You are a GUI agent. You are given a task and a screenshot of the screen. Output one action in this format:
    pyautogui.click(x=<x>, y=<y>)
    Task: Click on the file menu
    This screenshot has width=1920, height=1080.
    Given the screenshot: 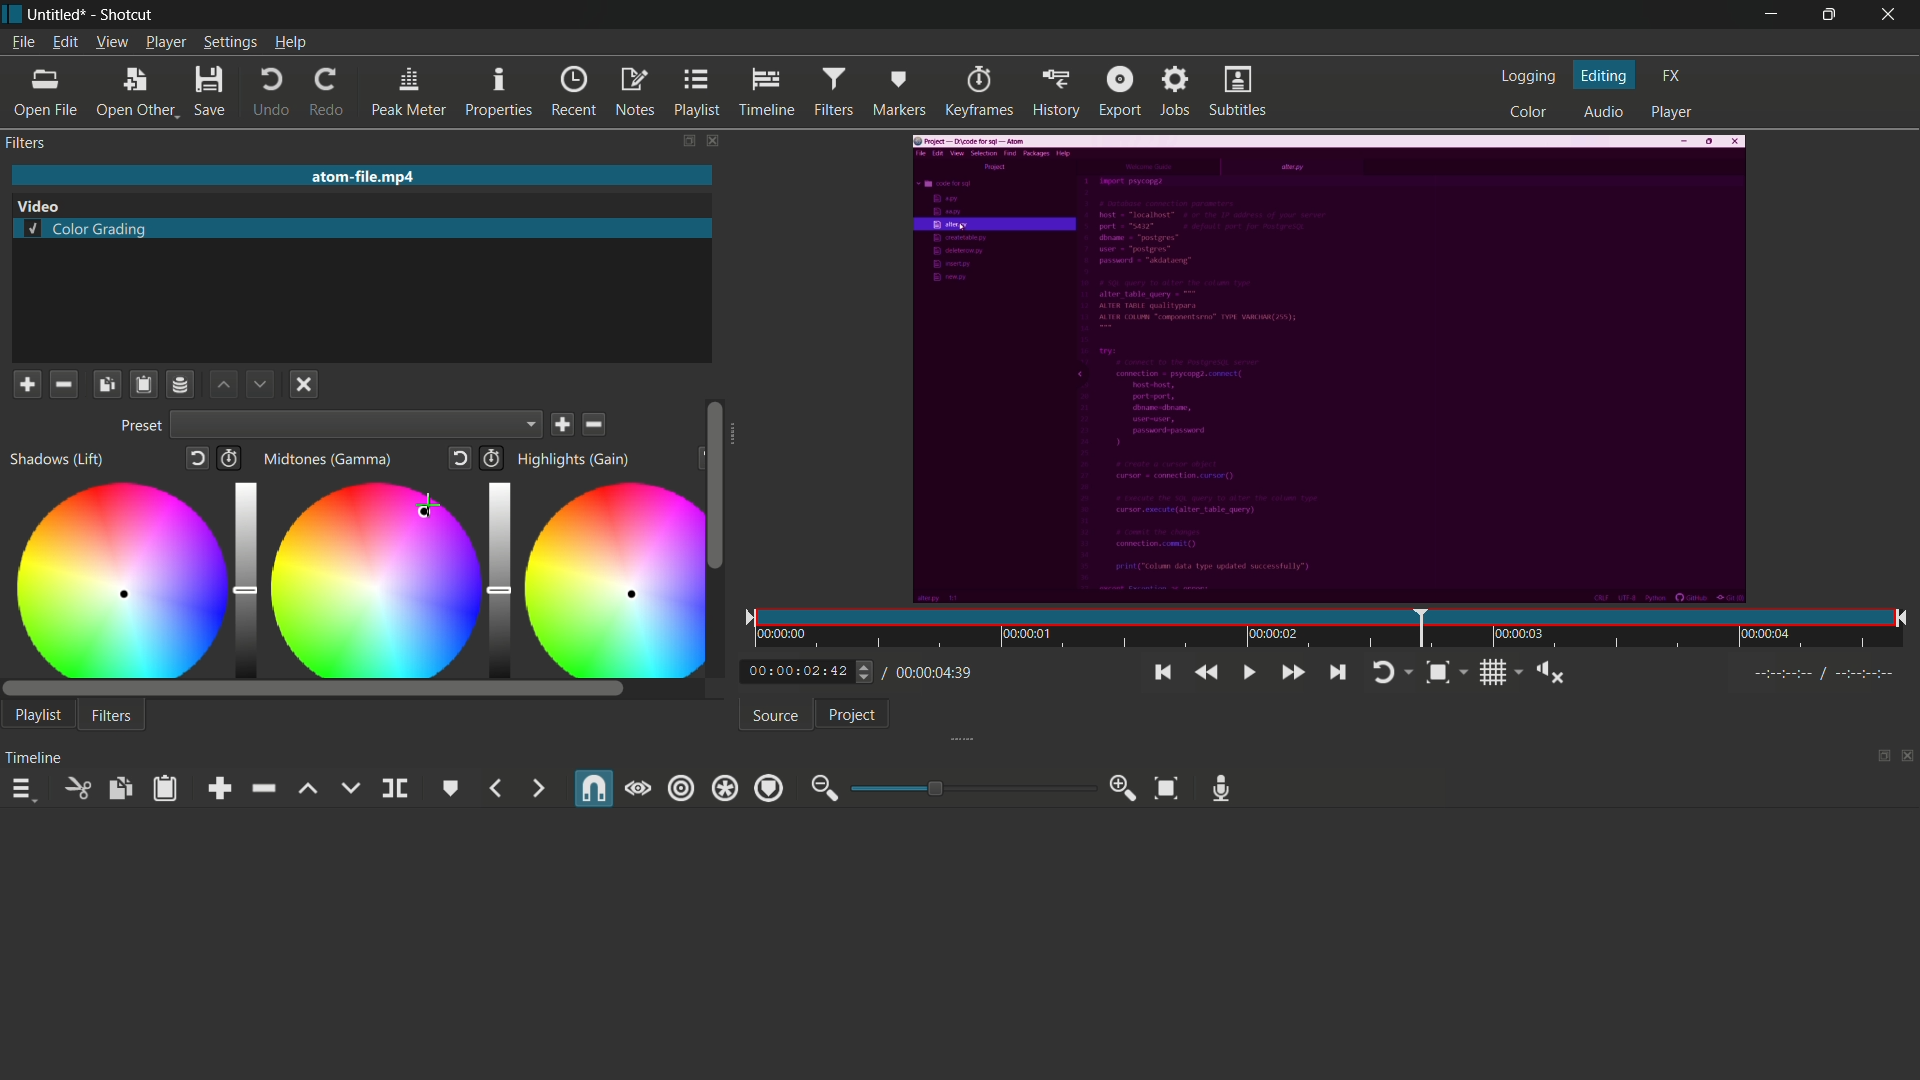 What is the action you would take?
    pyautogui.click(x=26, y=43)
    